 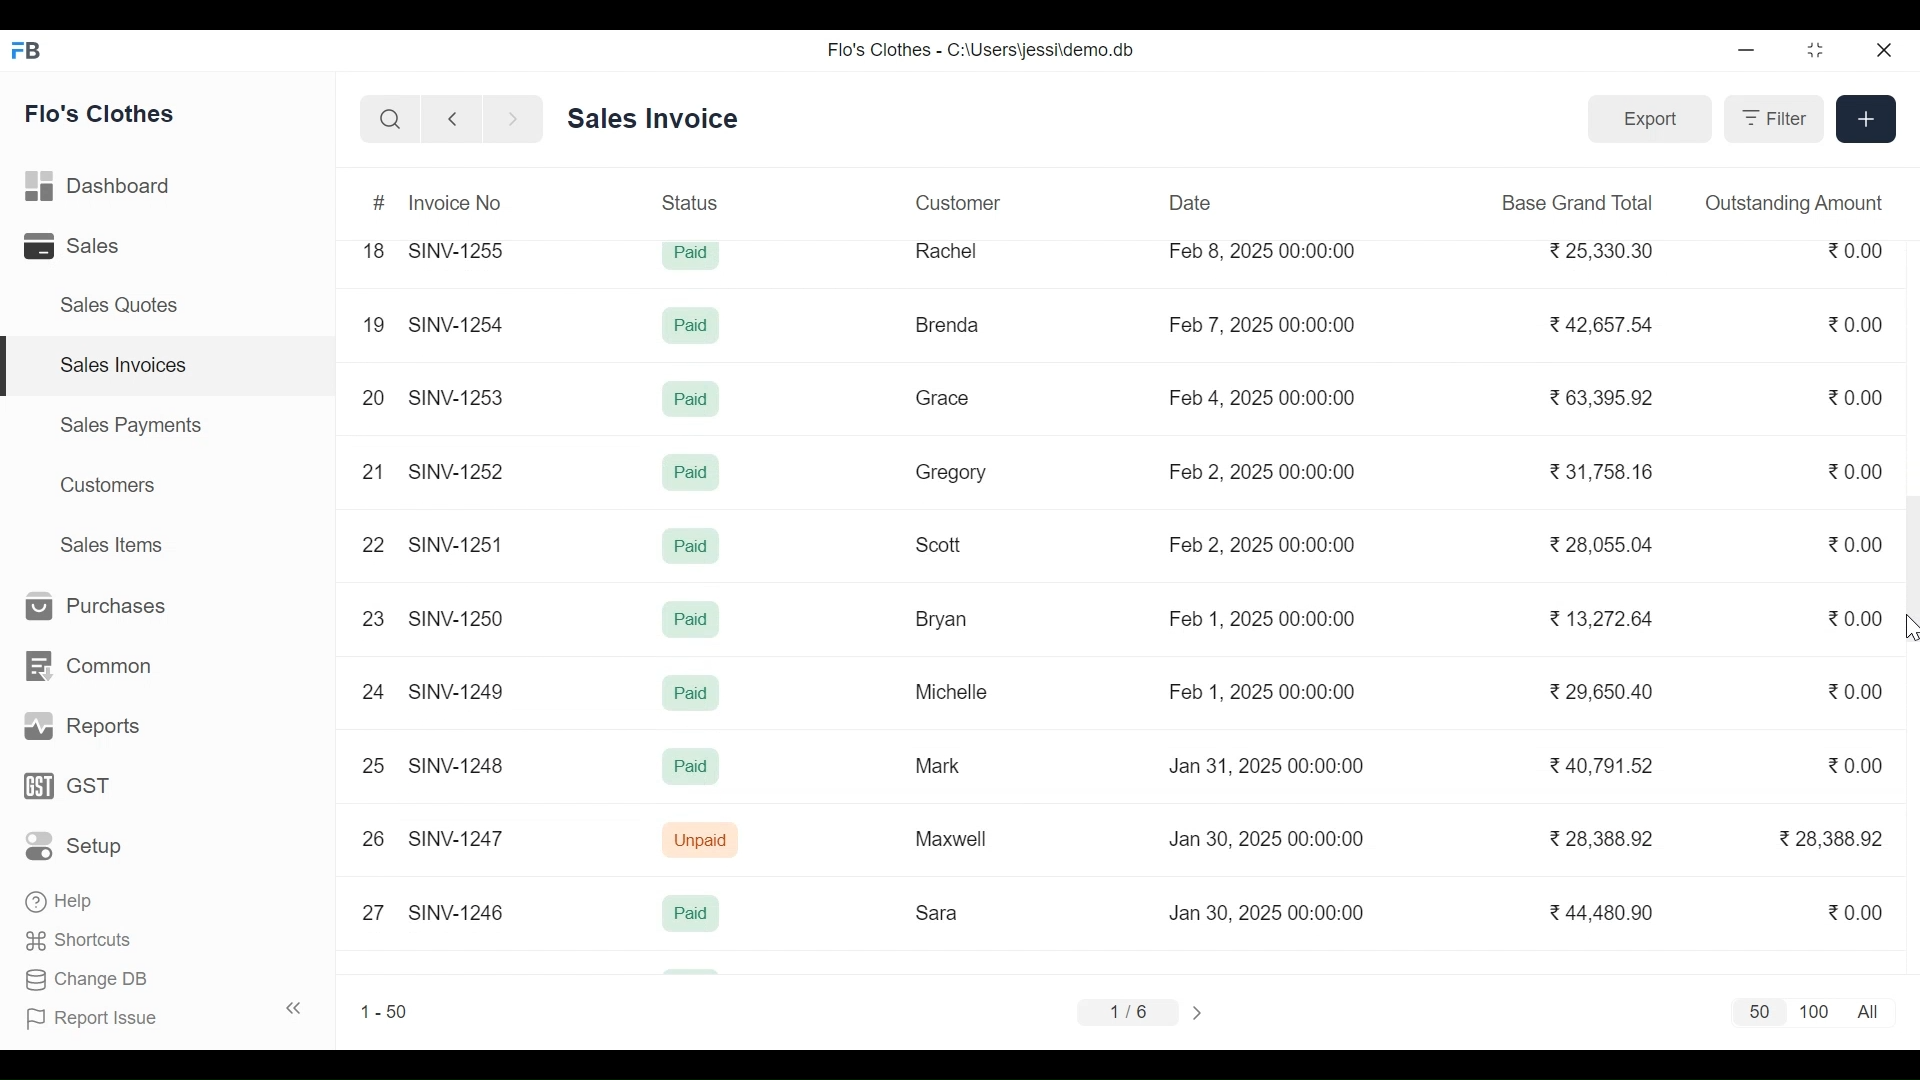 I want to click on SINV-1248, so click(x=458, y=763).